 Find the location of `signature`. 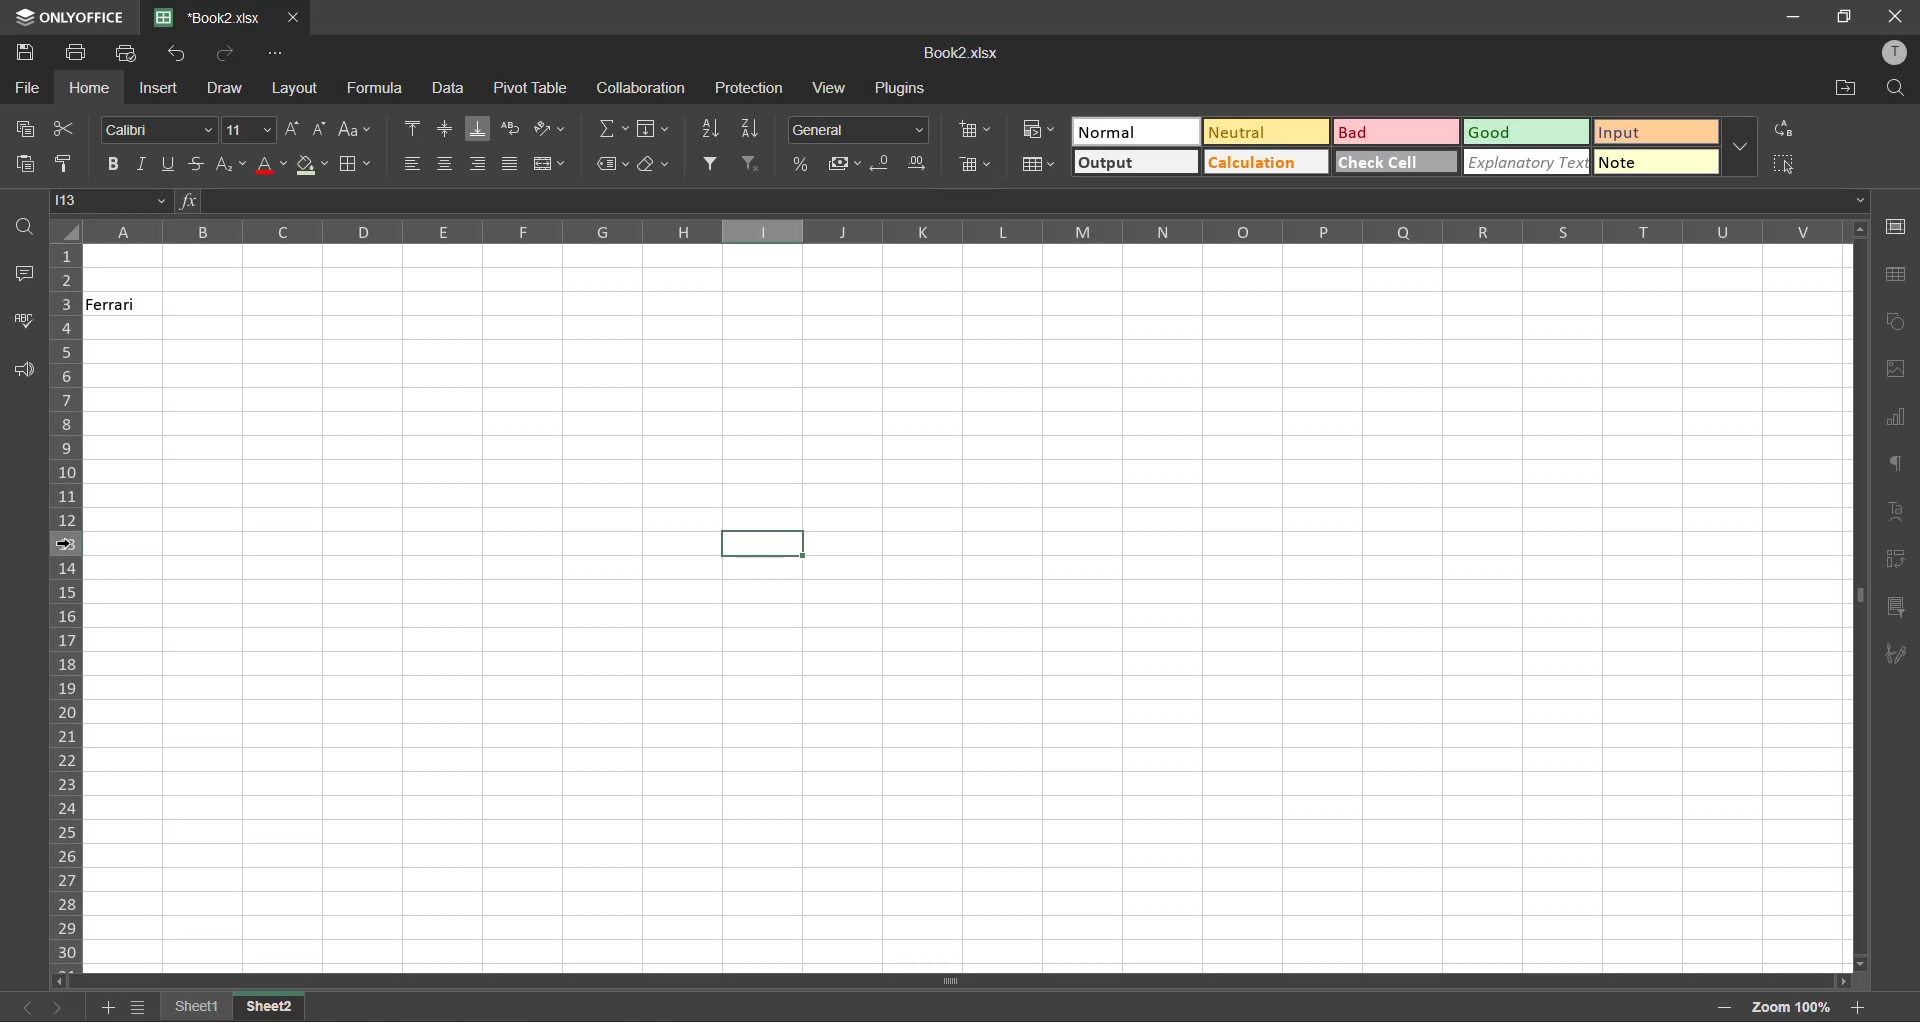

signature is located at coordinates (1901, 653).